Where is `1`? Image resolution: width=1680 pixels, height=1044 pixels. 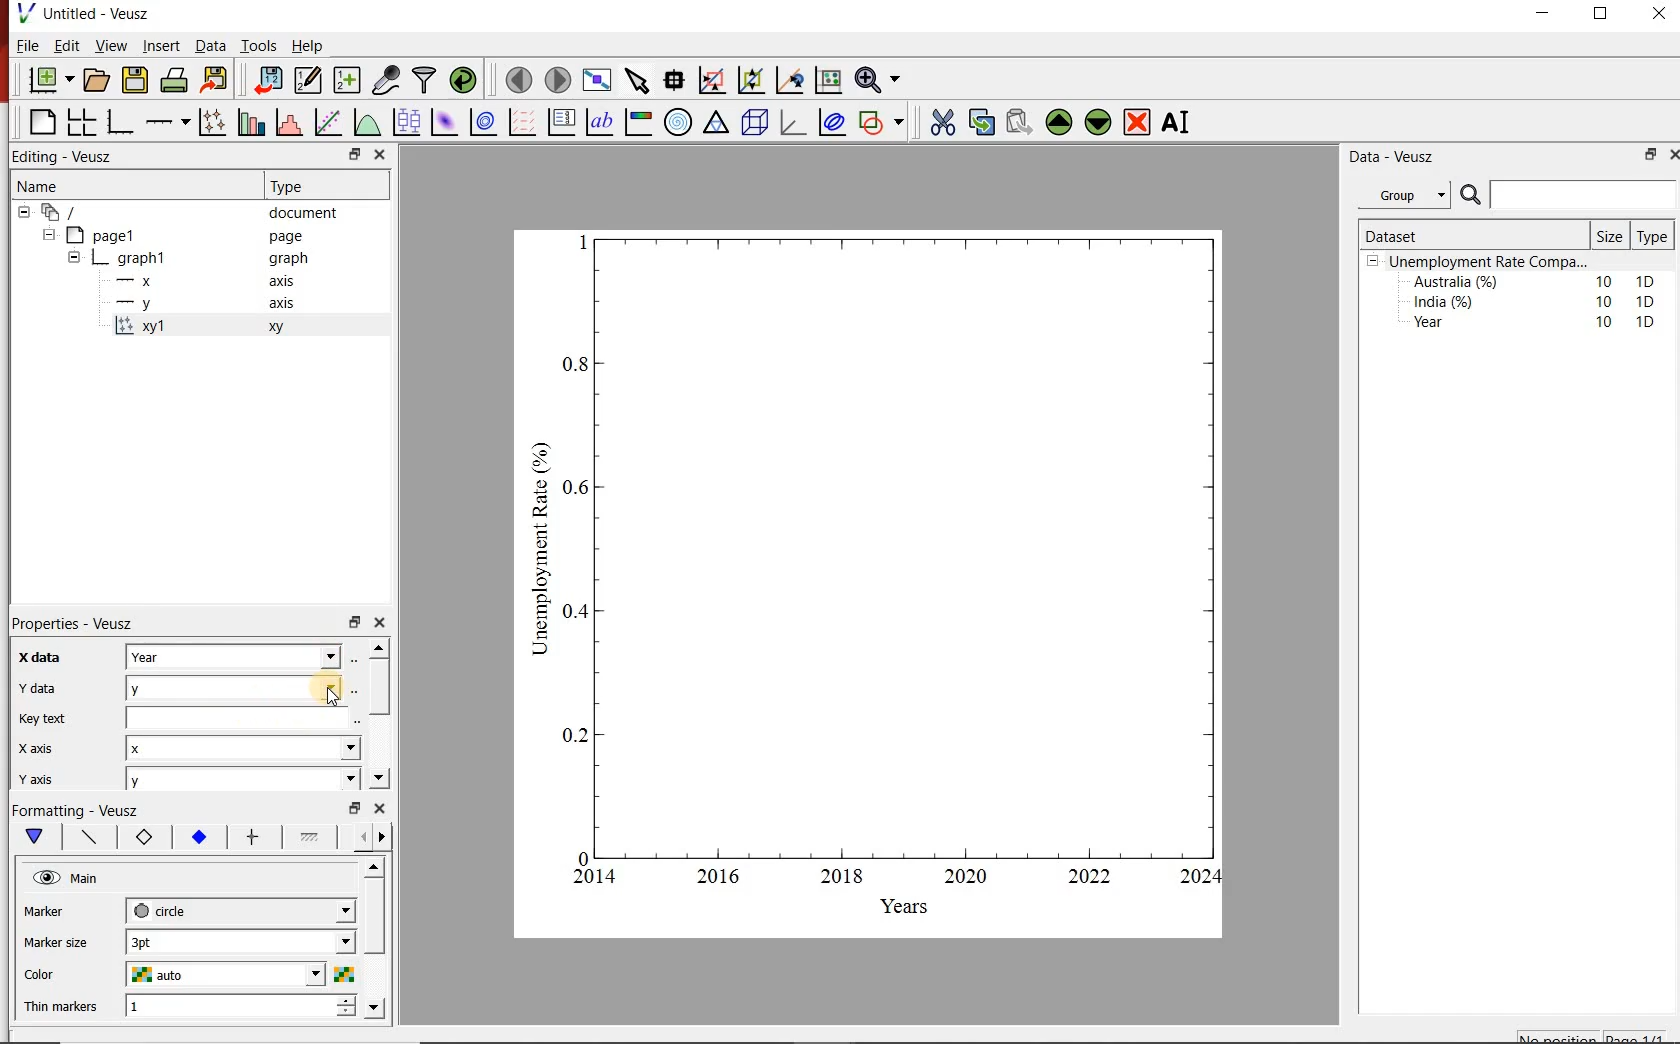 1 is located at coordinates (224, 1007).